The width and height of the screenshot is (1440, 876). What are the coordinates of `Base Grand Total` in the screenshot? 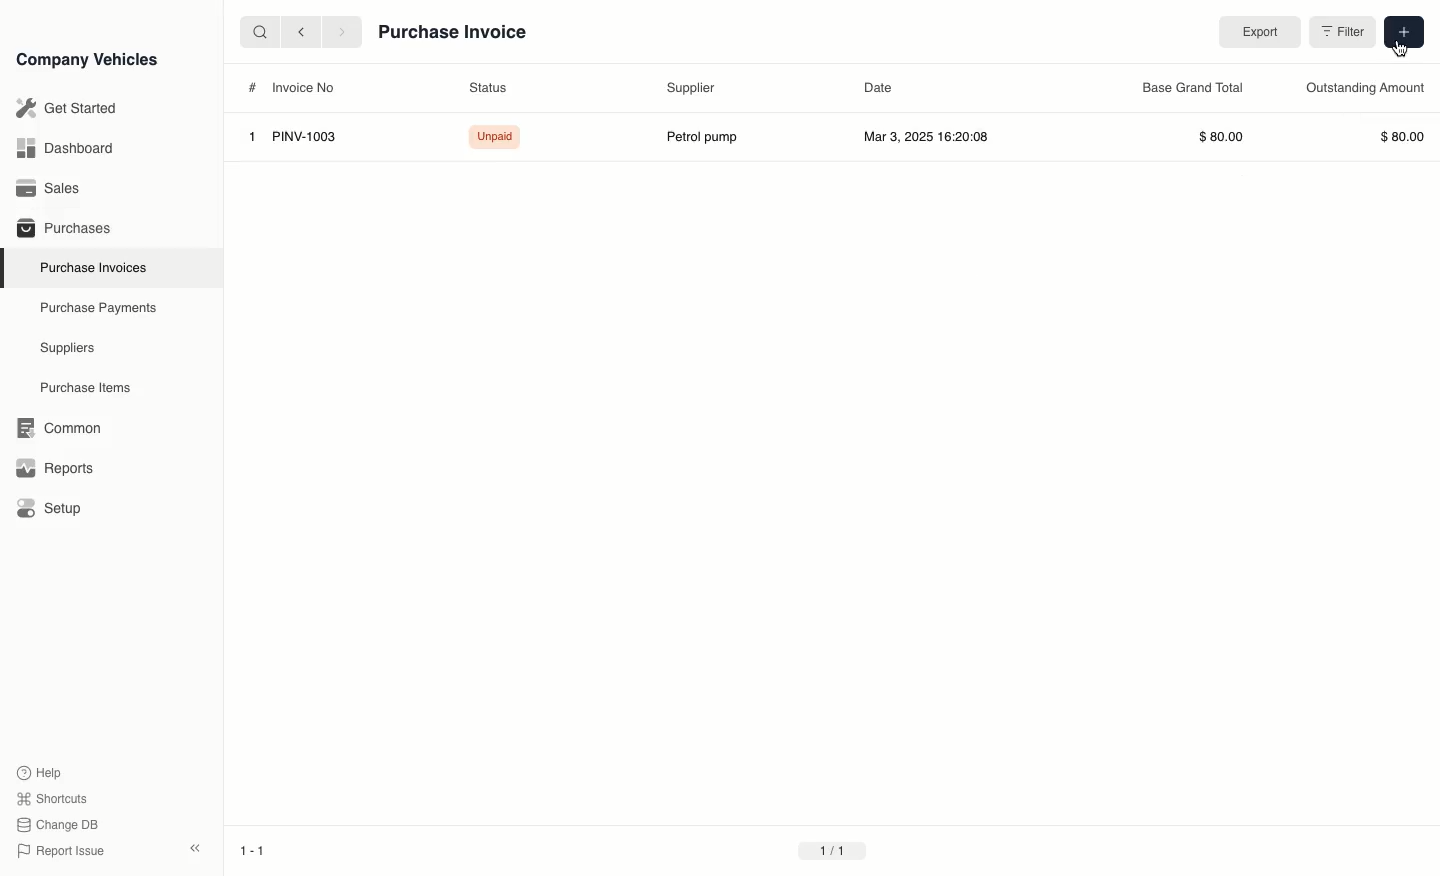 It's located at (1191, 88).